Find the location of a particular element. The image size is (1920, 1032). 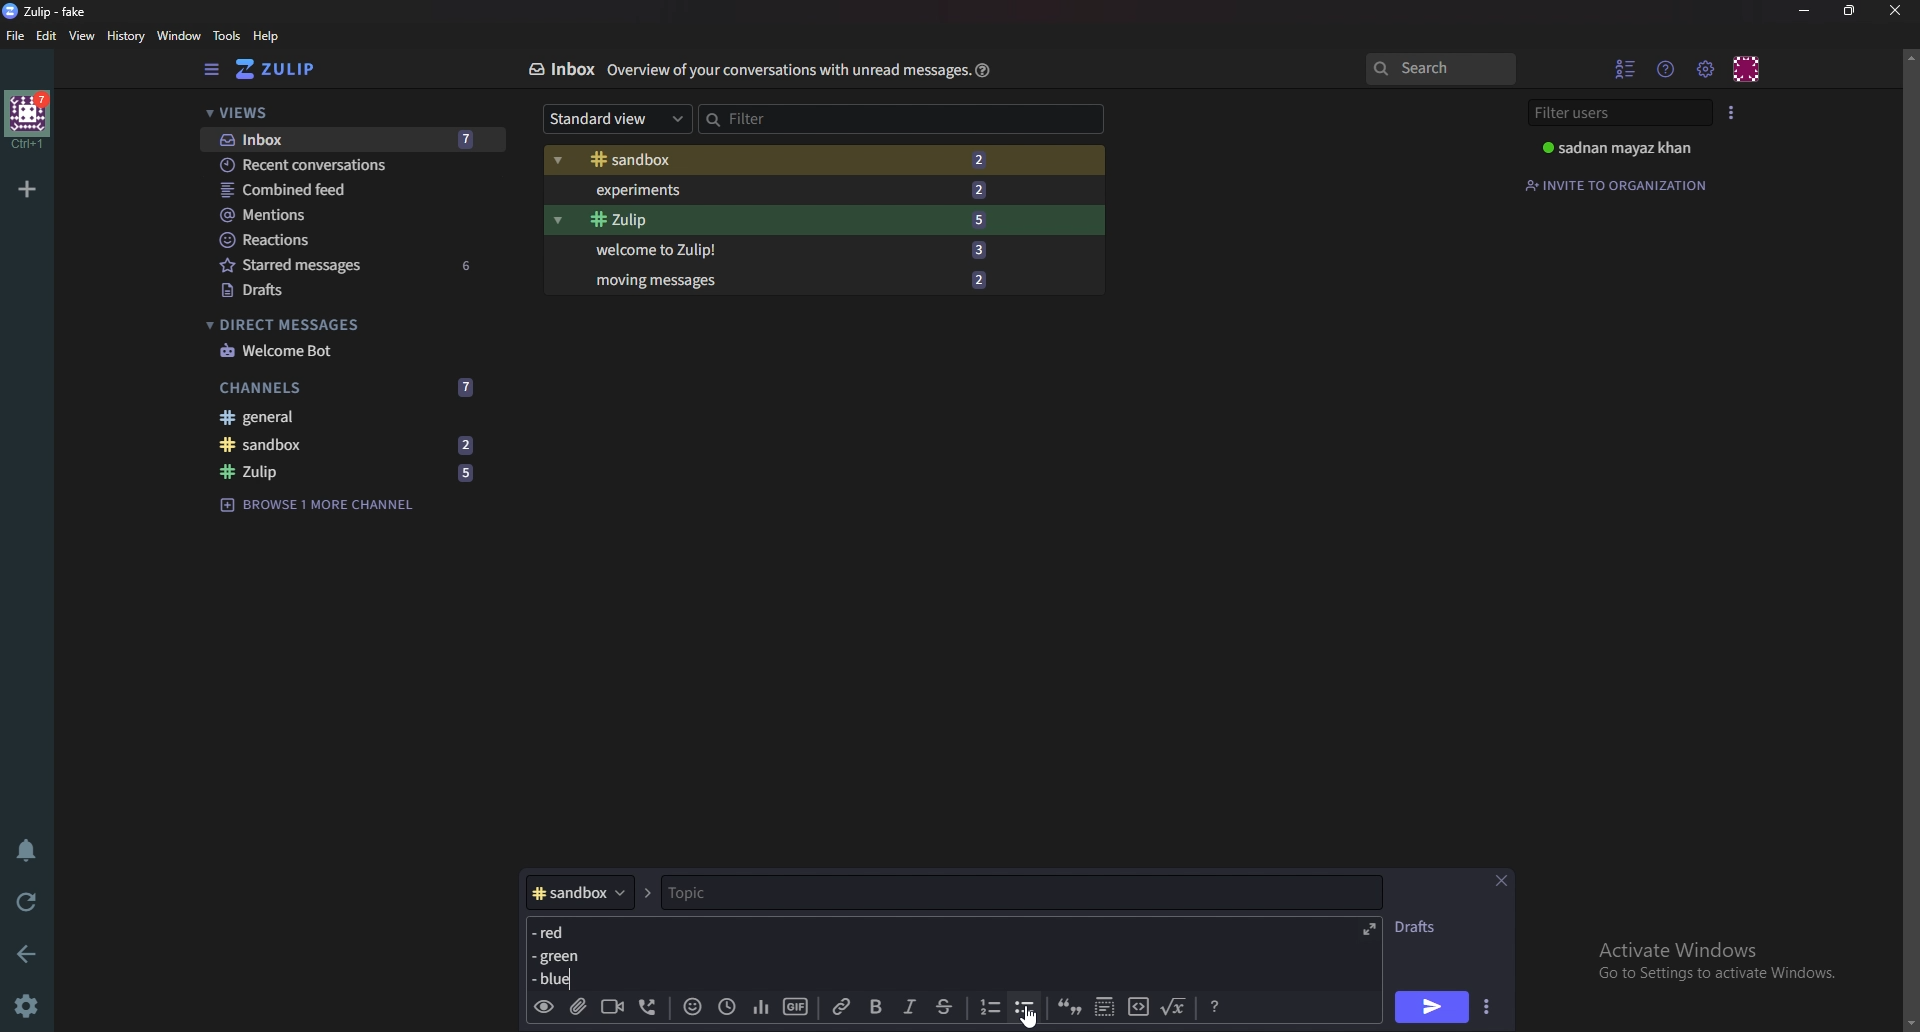

Message formatting is located at coordinates (1218, 1004).